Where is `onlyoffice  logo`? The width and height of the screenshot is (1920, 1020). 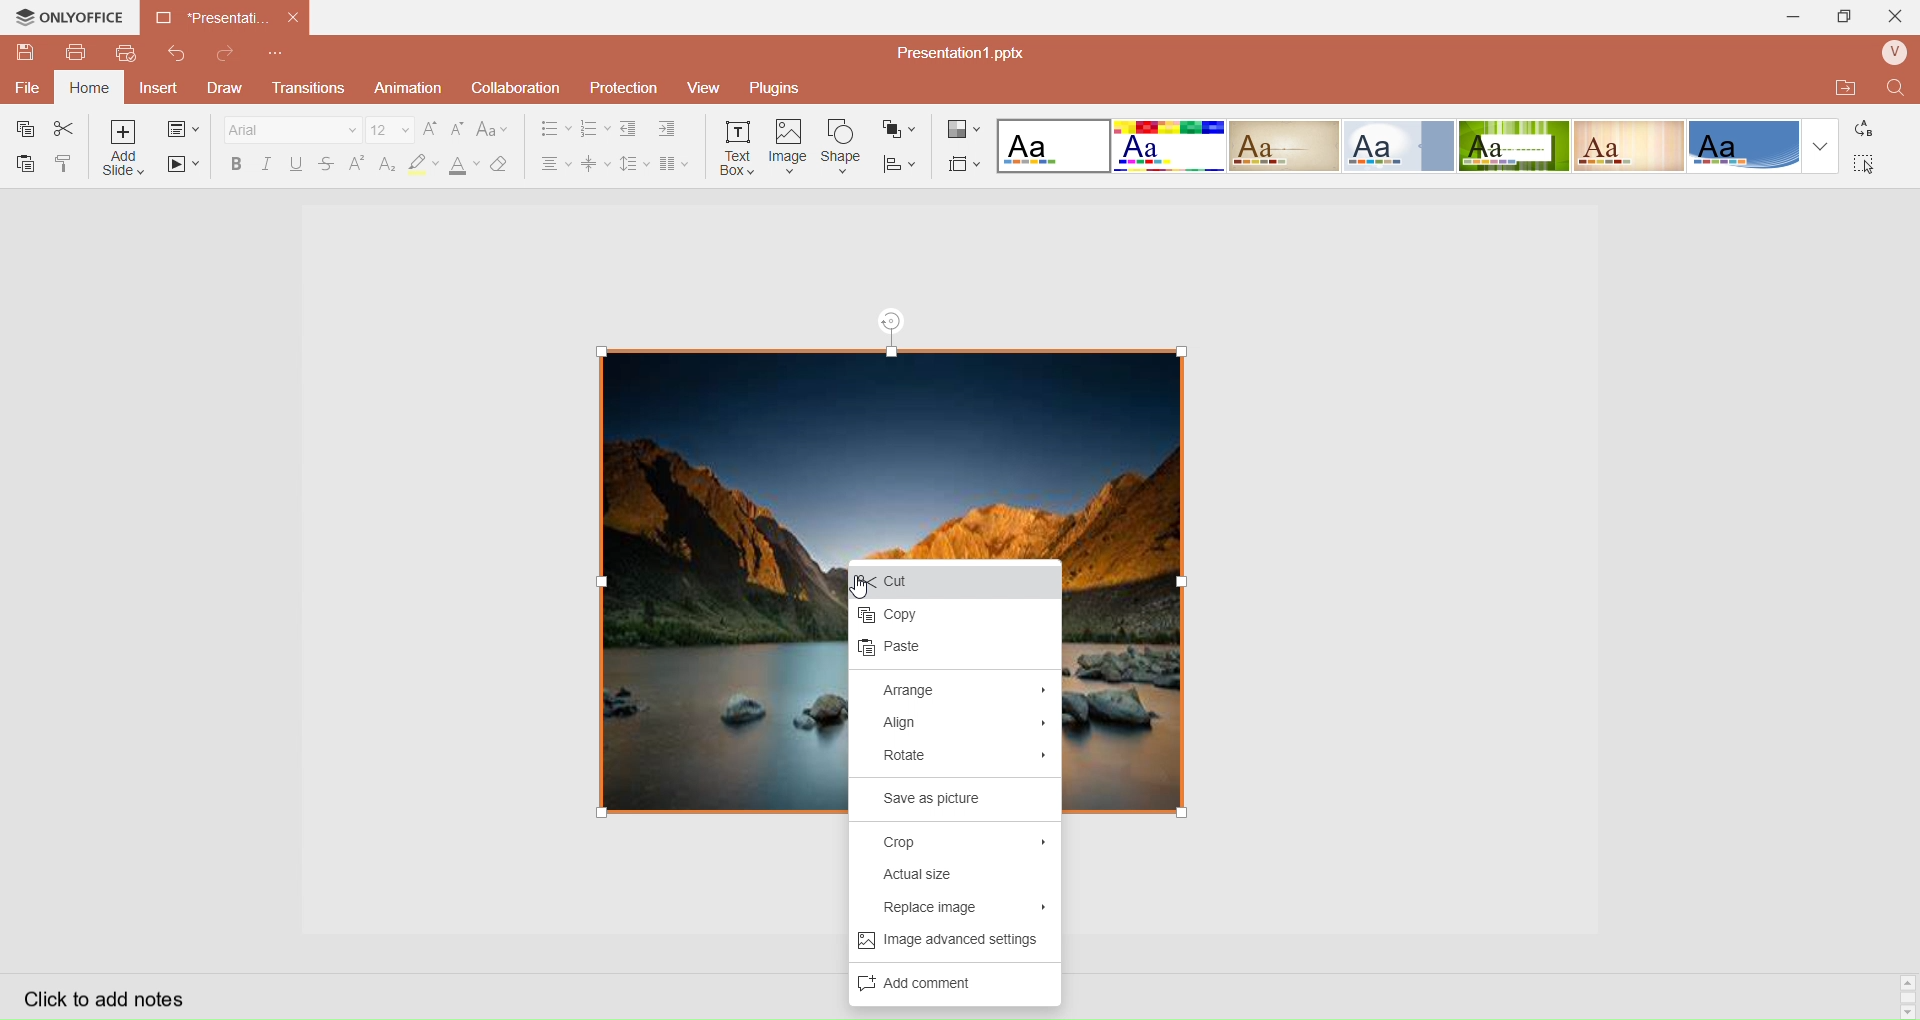
onlyoffice  logo is located at coordinates (24, 20).